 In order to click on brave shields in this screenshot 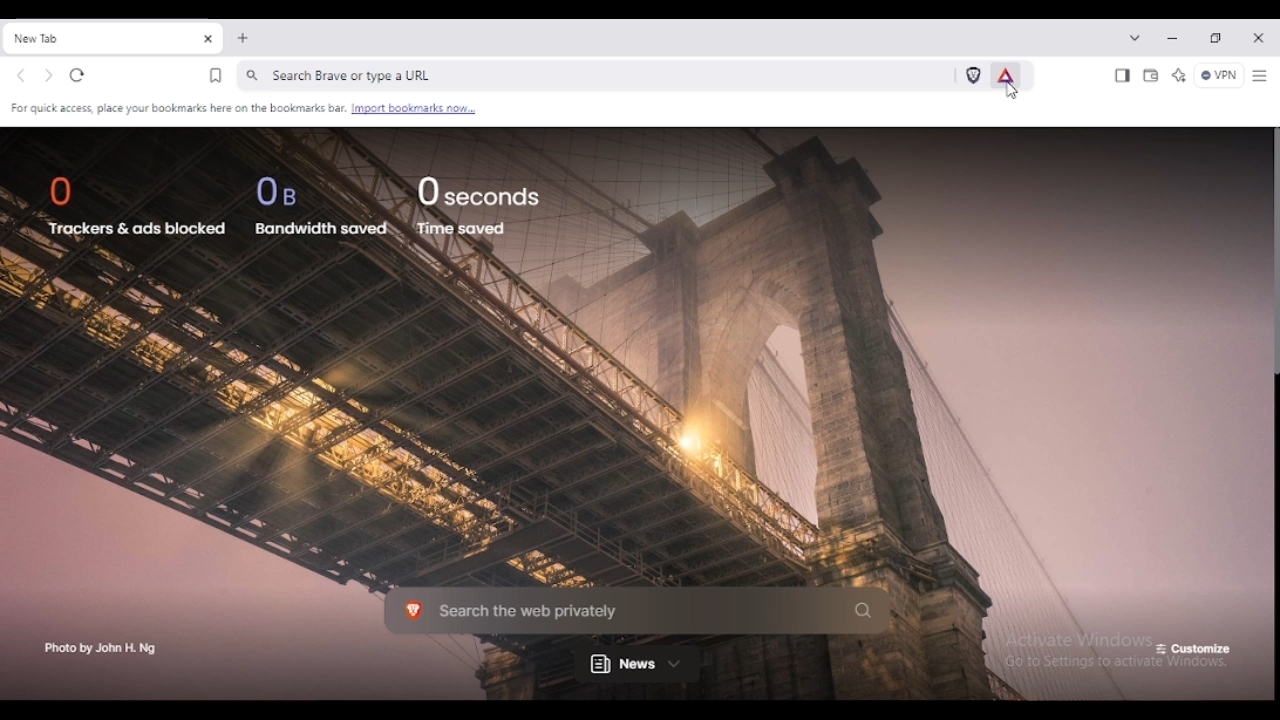, I will do `click(974, 75)`.